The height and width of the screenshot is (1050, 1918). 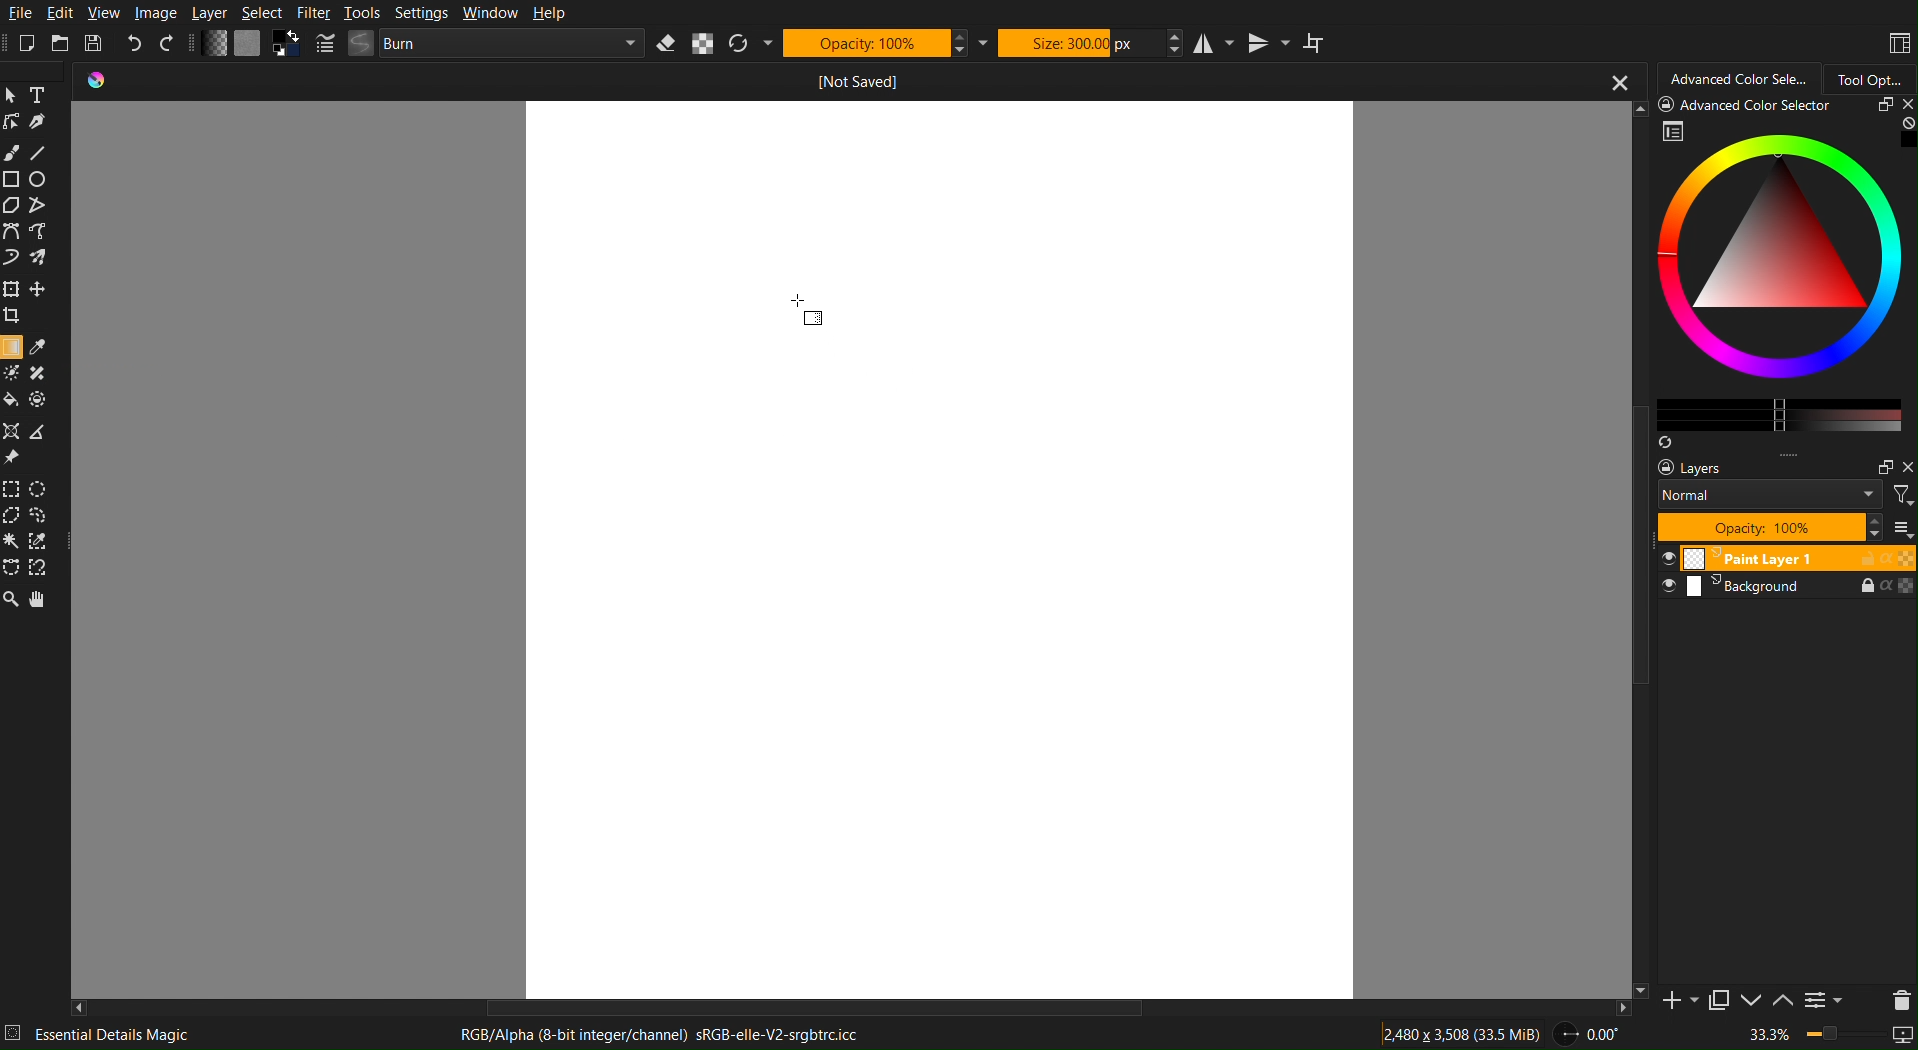 What do you see at coordinates (14, 95) in the screenshot?
I see `Pointer` at bounding box center [14, 95].